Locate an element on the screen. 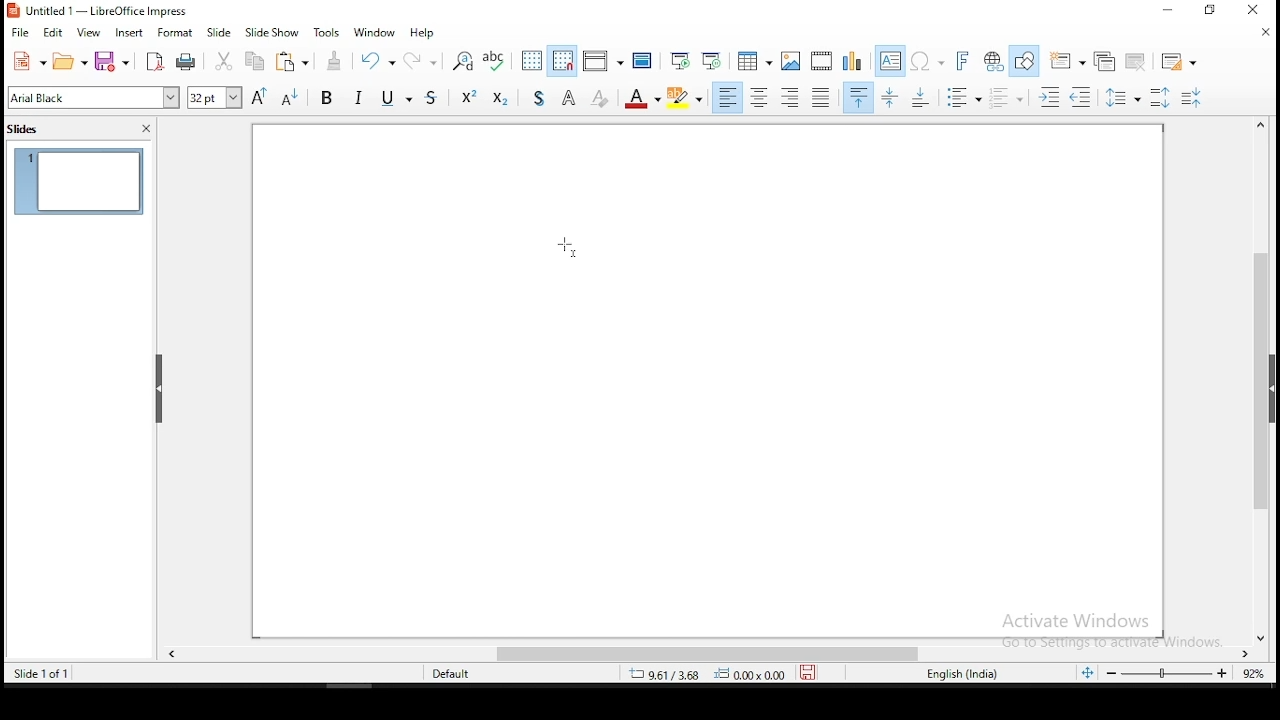 The height and width of the screenshot is (720, 1280). show draw functions is located at coordinates (1024, 62).